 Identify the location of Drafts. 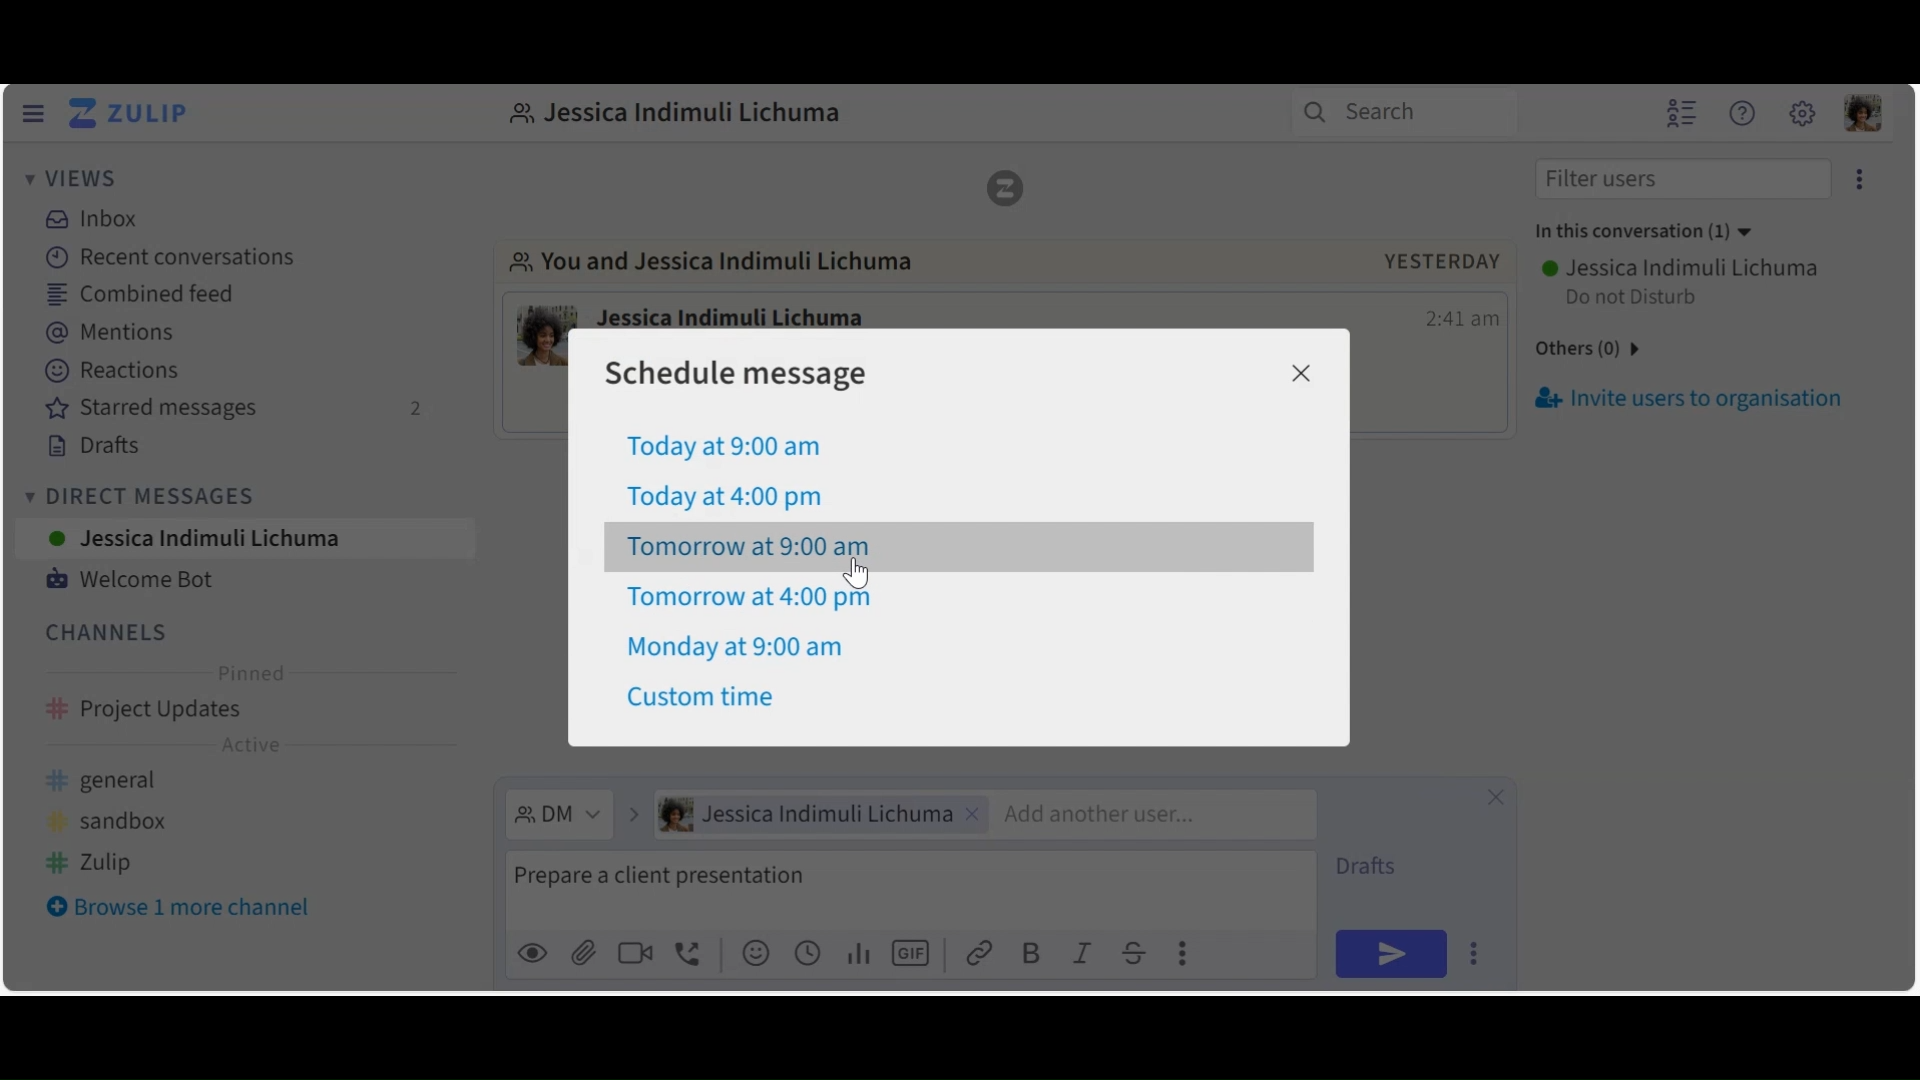
(1383, 862).